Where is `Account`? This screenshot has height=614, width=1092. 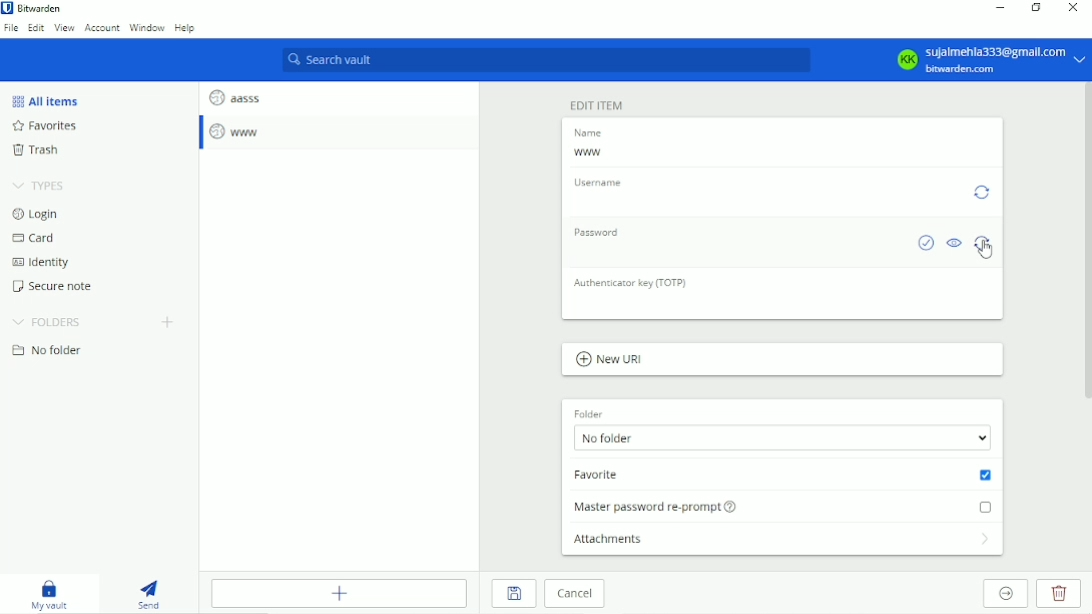 Account is located at coordinates (989, 59).